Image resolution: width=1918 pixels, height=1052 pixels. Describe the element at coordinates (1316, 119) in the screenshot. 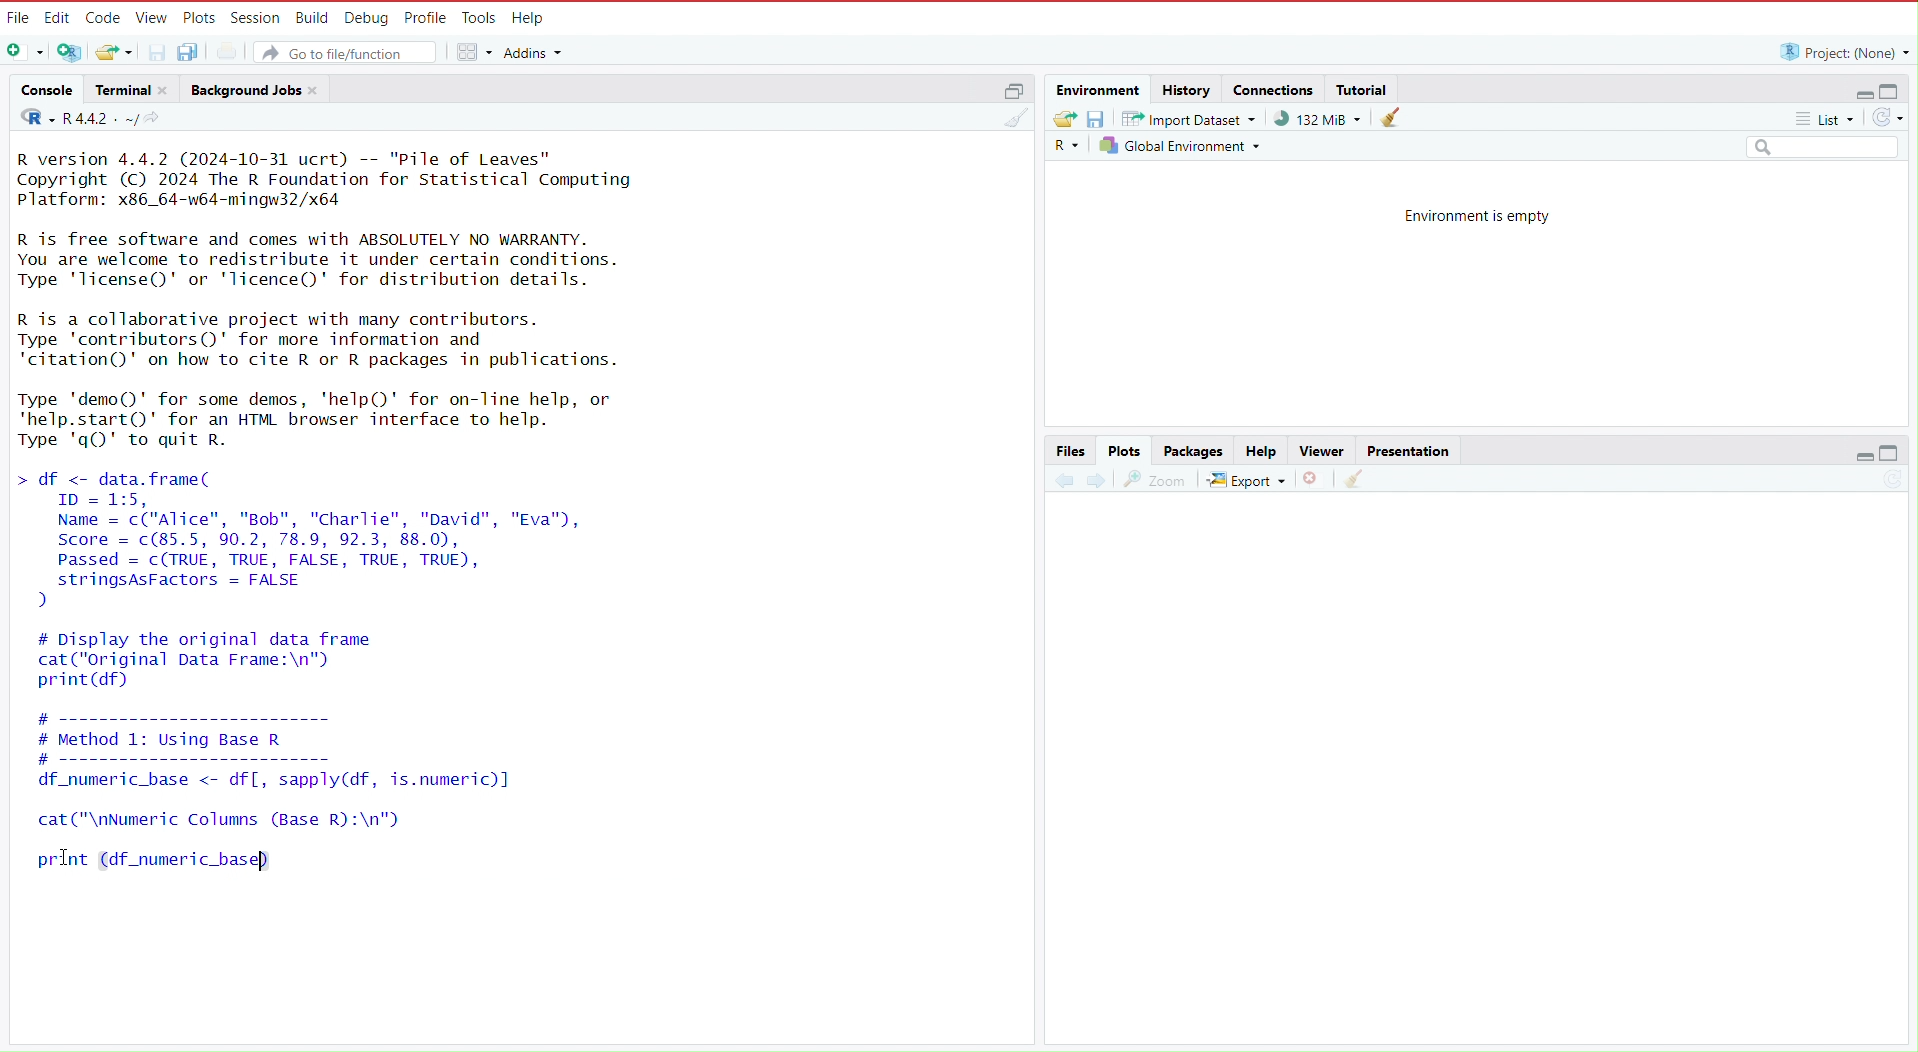

I see `91,132 KiB used by R session` at that location.